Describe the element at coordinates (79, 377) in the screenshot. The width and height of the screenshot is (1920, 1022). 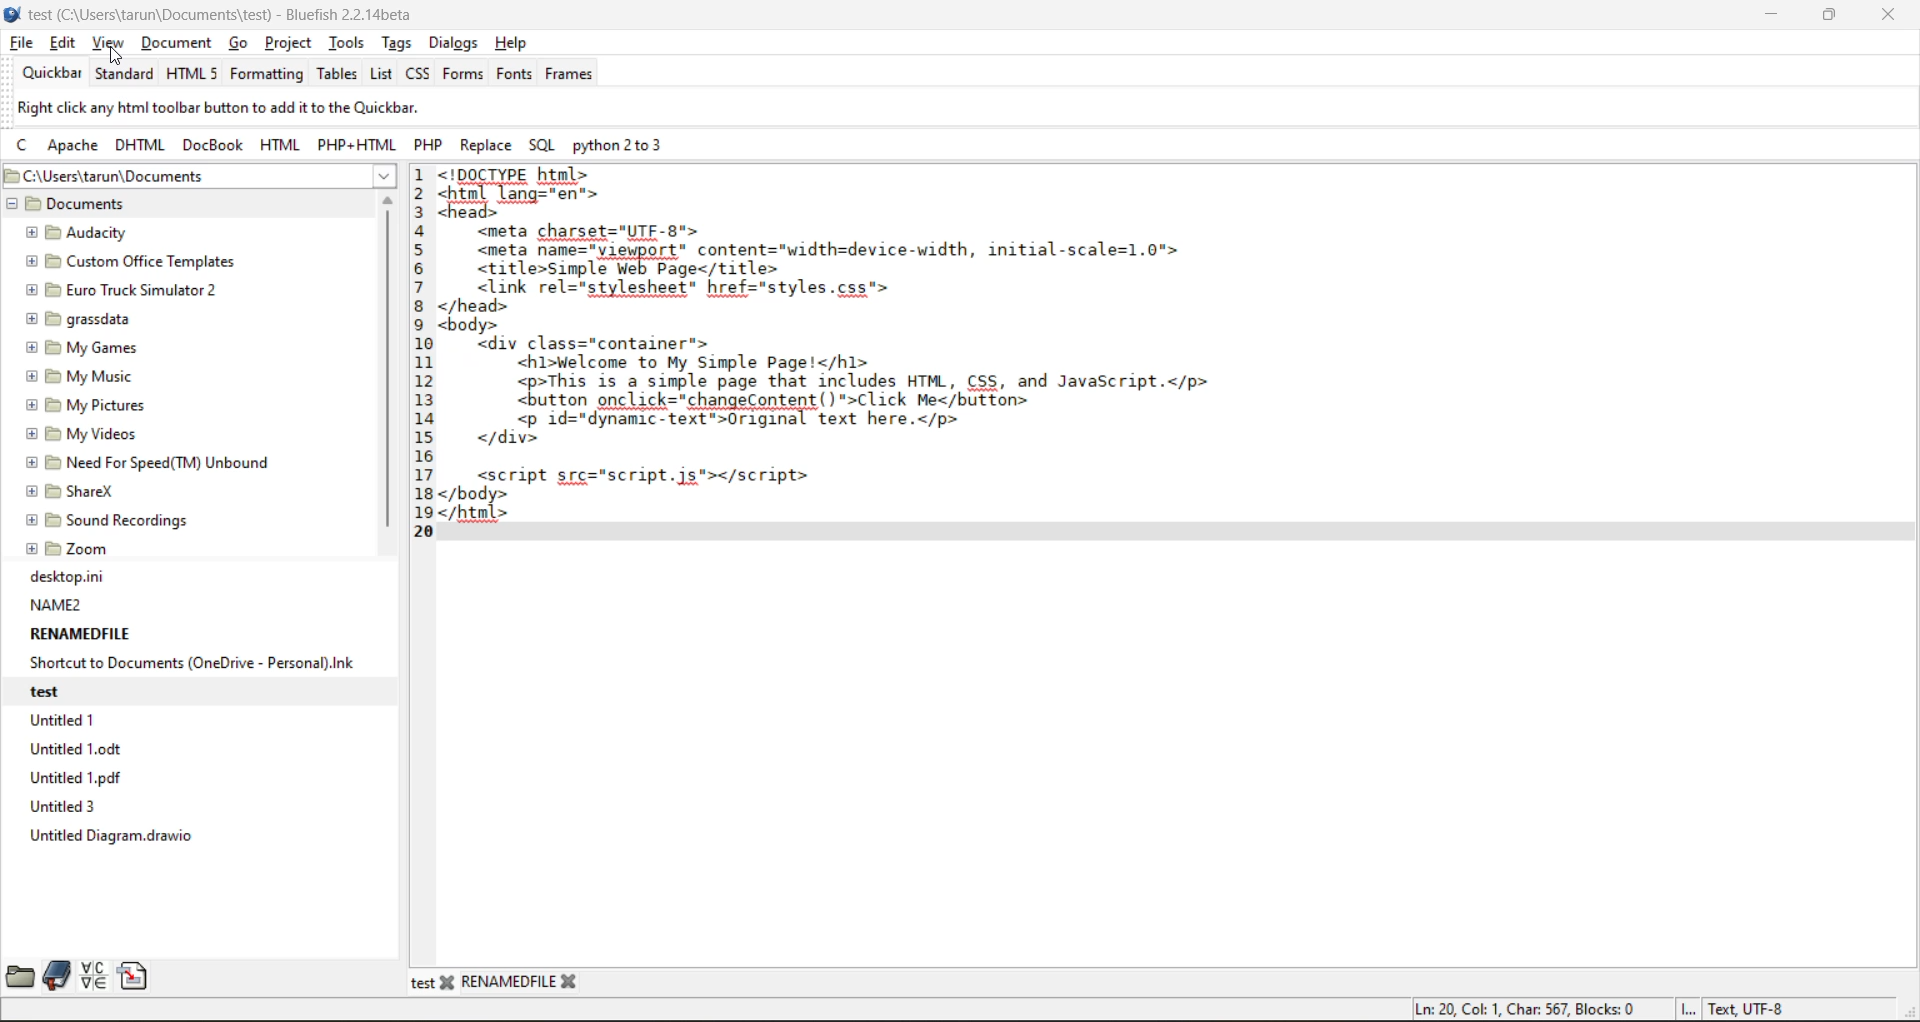
I see `® FB My Music` at that location.